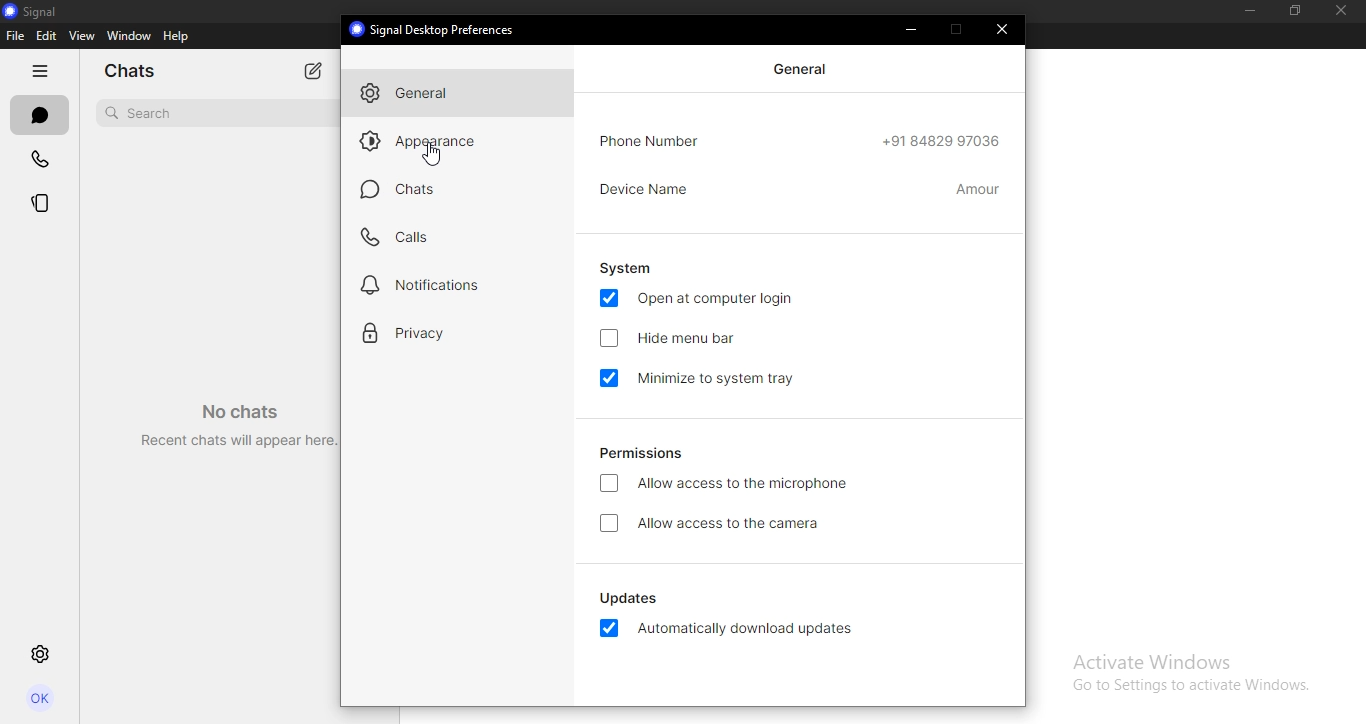 This screenshot has width=1366, height=724. What do you see at coordinates (728, 628) in the screenshot?
I see `automatically download updates` at bounding box center [728, 628].